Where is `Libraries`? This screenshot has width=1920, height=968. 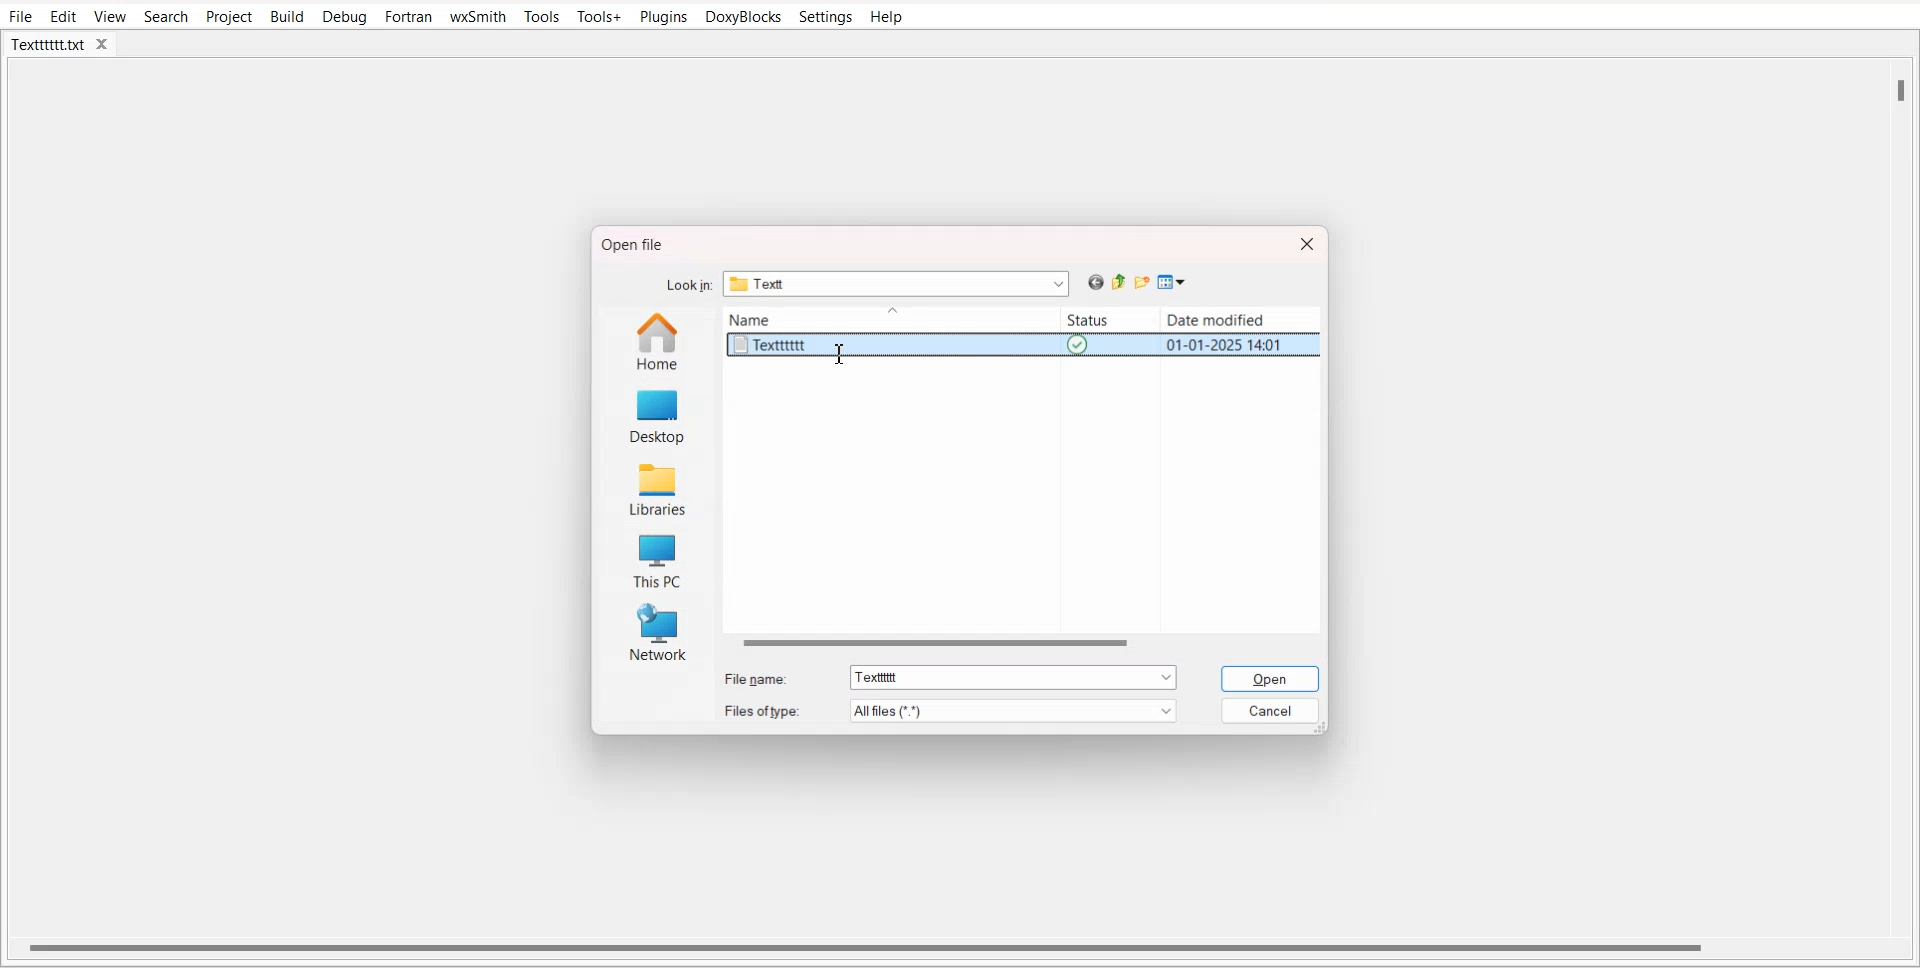 Libraries is located at coordinates (660, 487).